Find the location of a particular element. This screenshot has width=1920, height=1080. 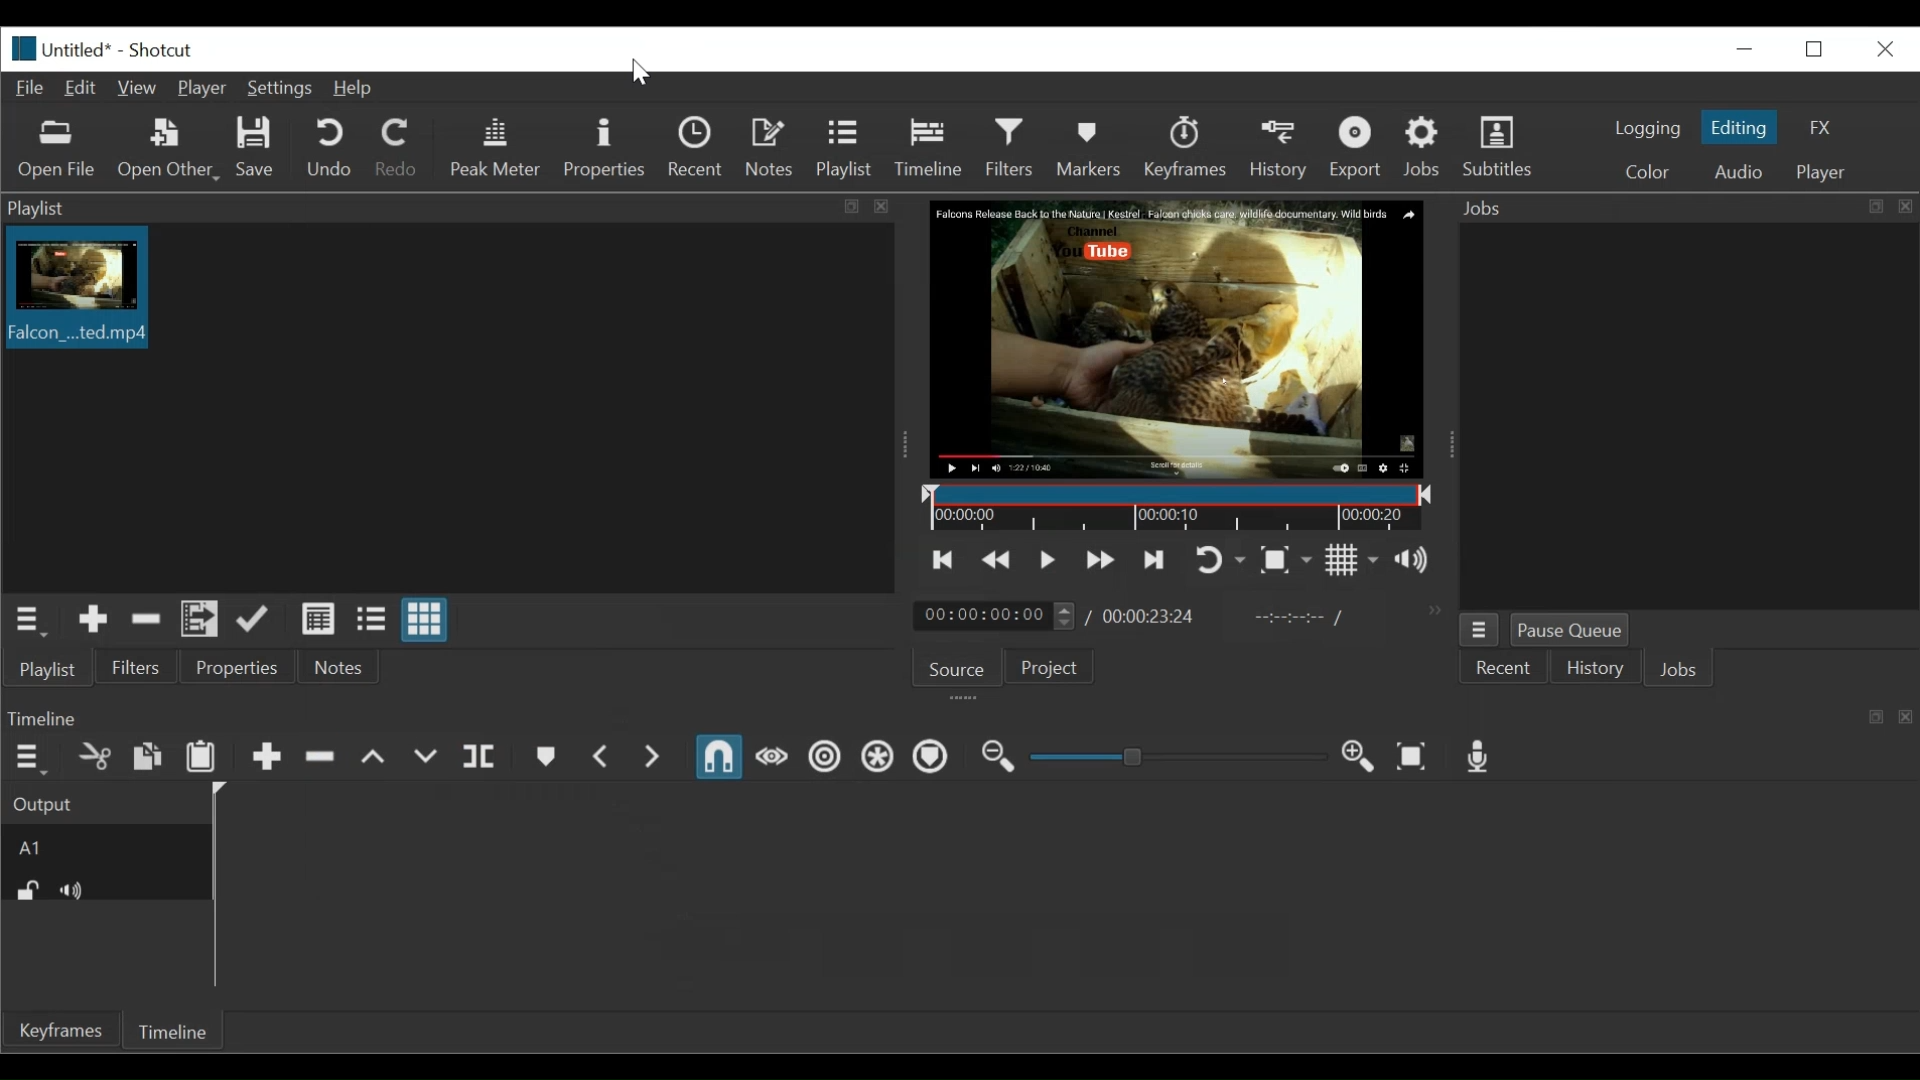

Cursor is located at coordinates (646, 75).